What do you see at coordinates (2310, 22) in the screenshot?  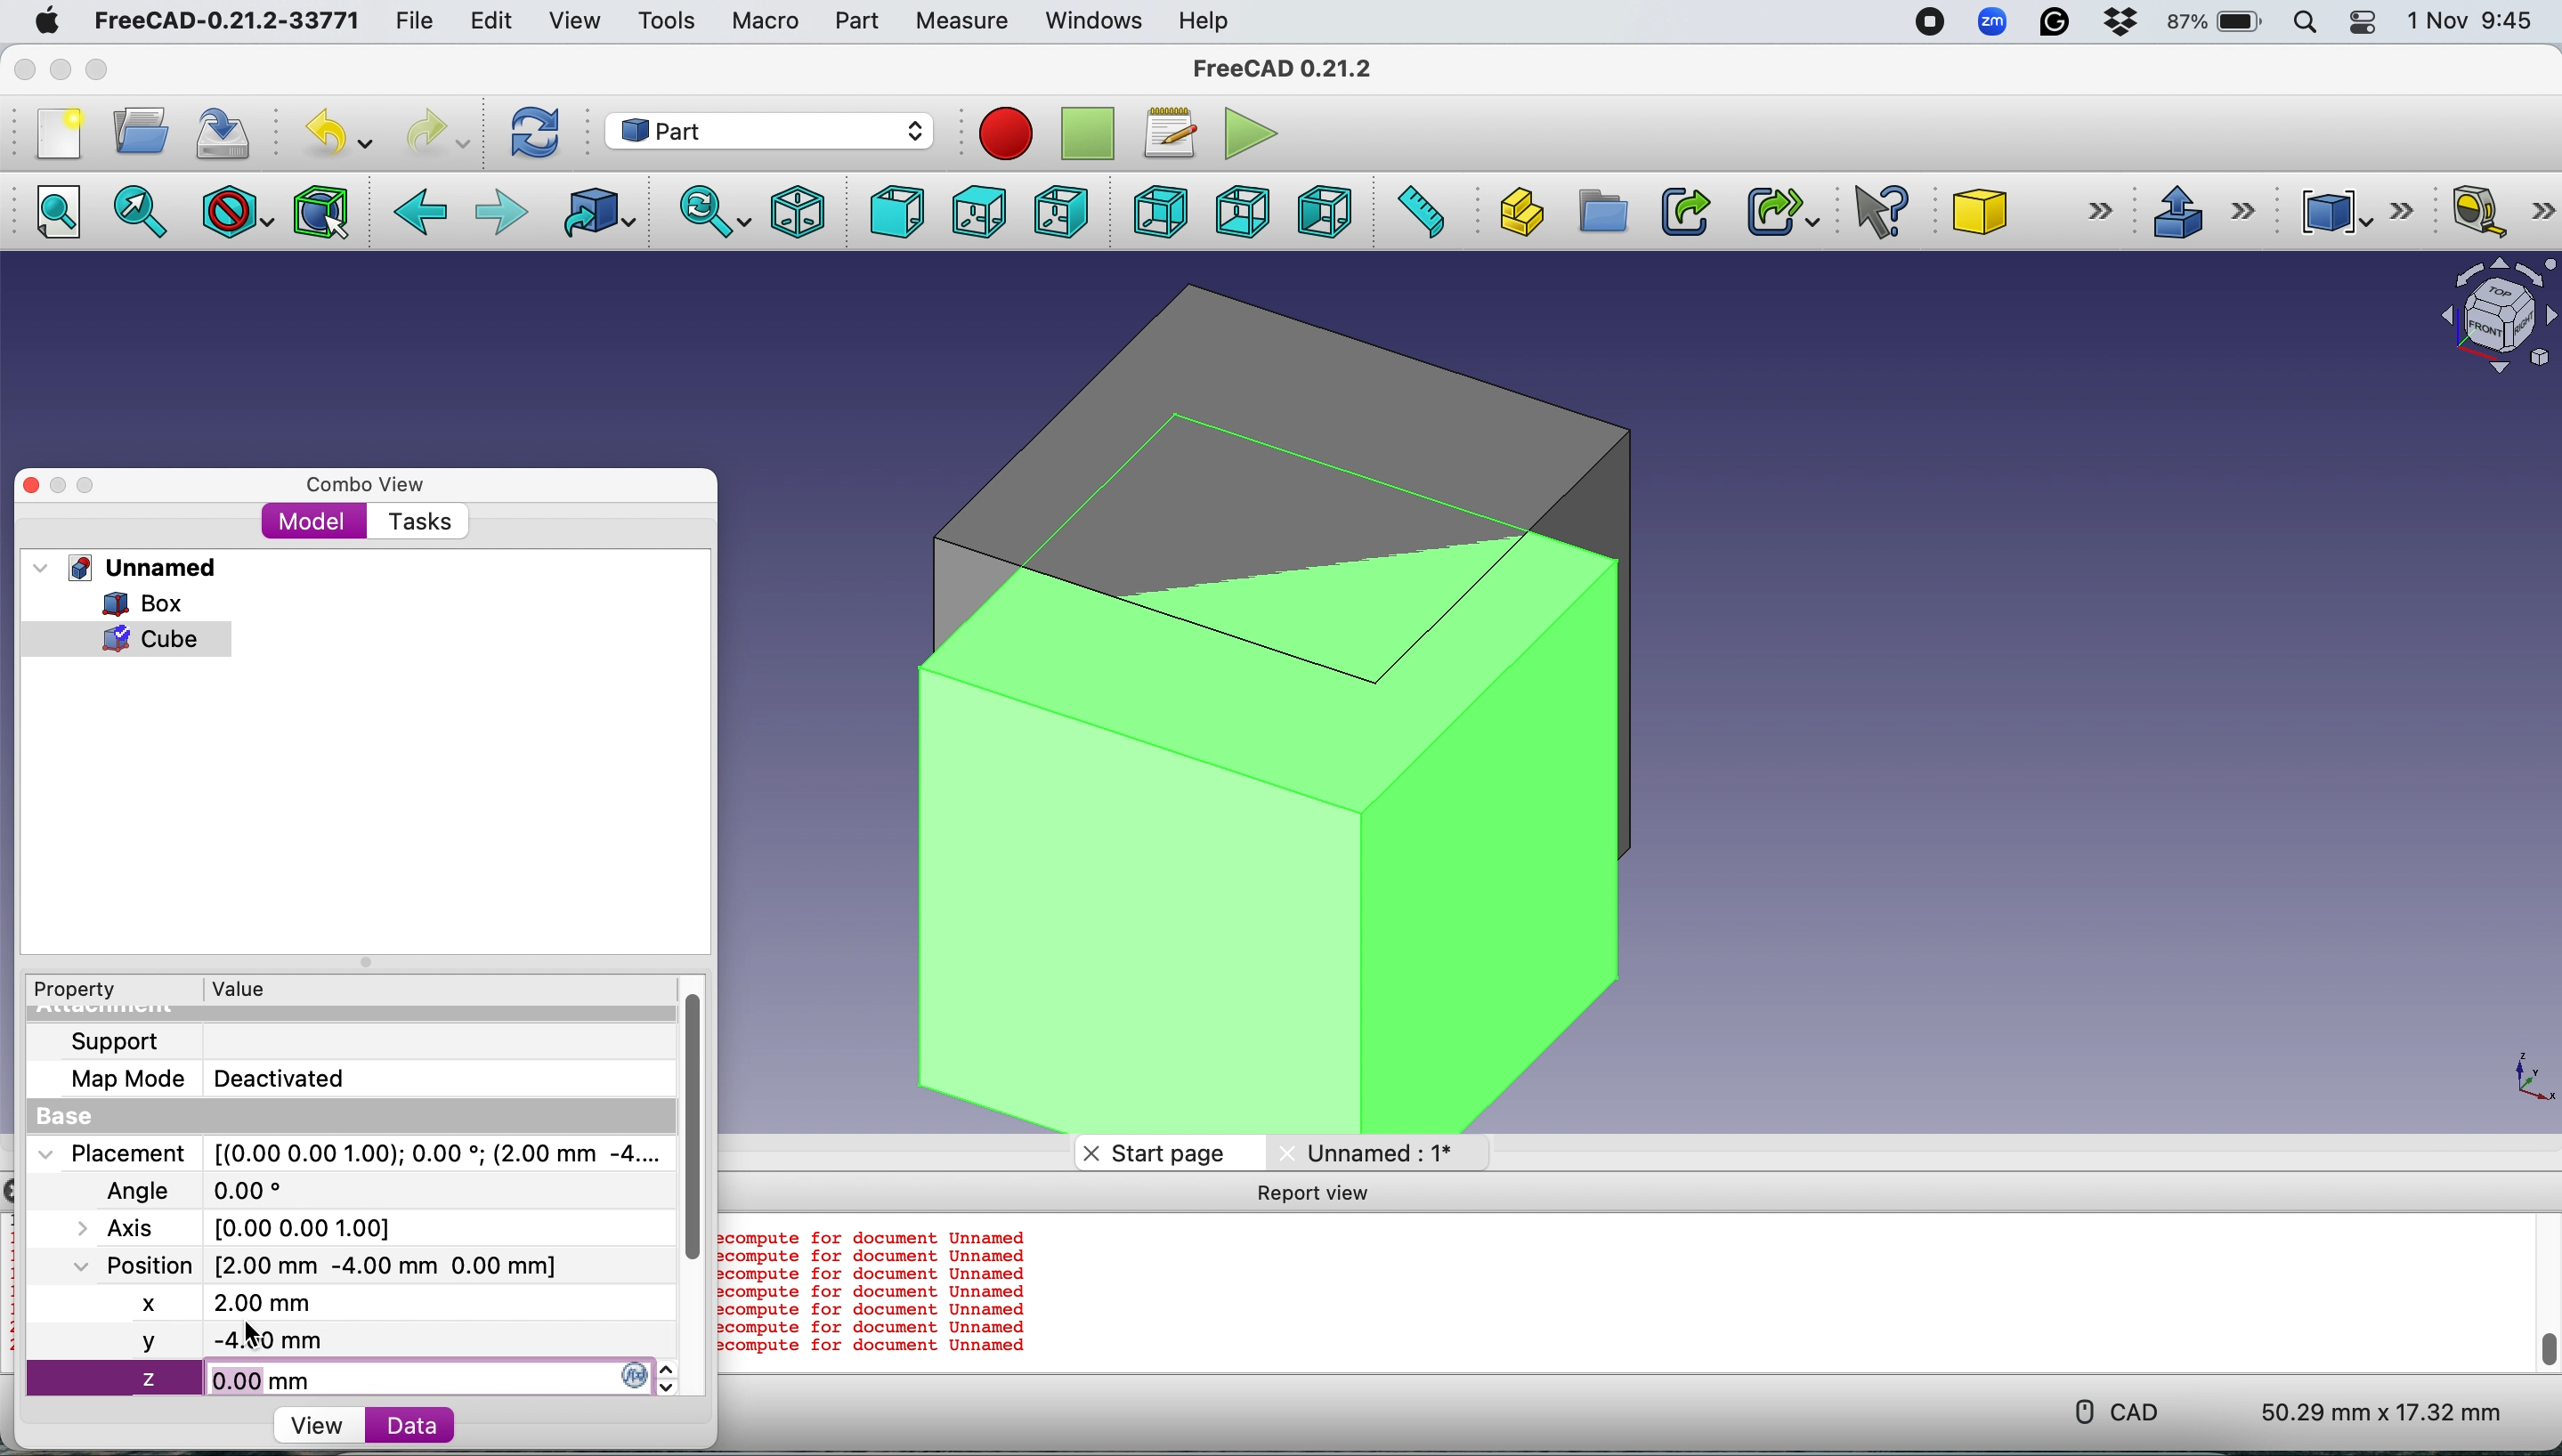 I see `Spotlight search` at bounding box center [2310, 22].